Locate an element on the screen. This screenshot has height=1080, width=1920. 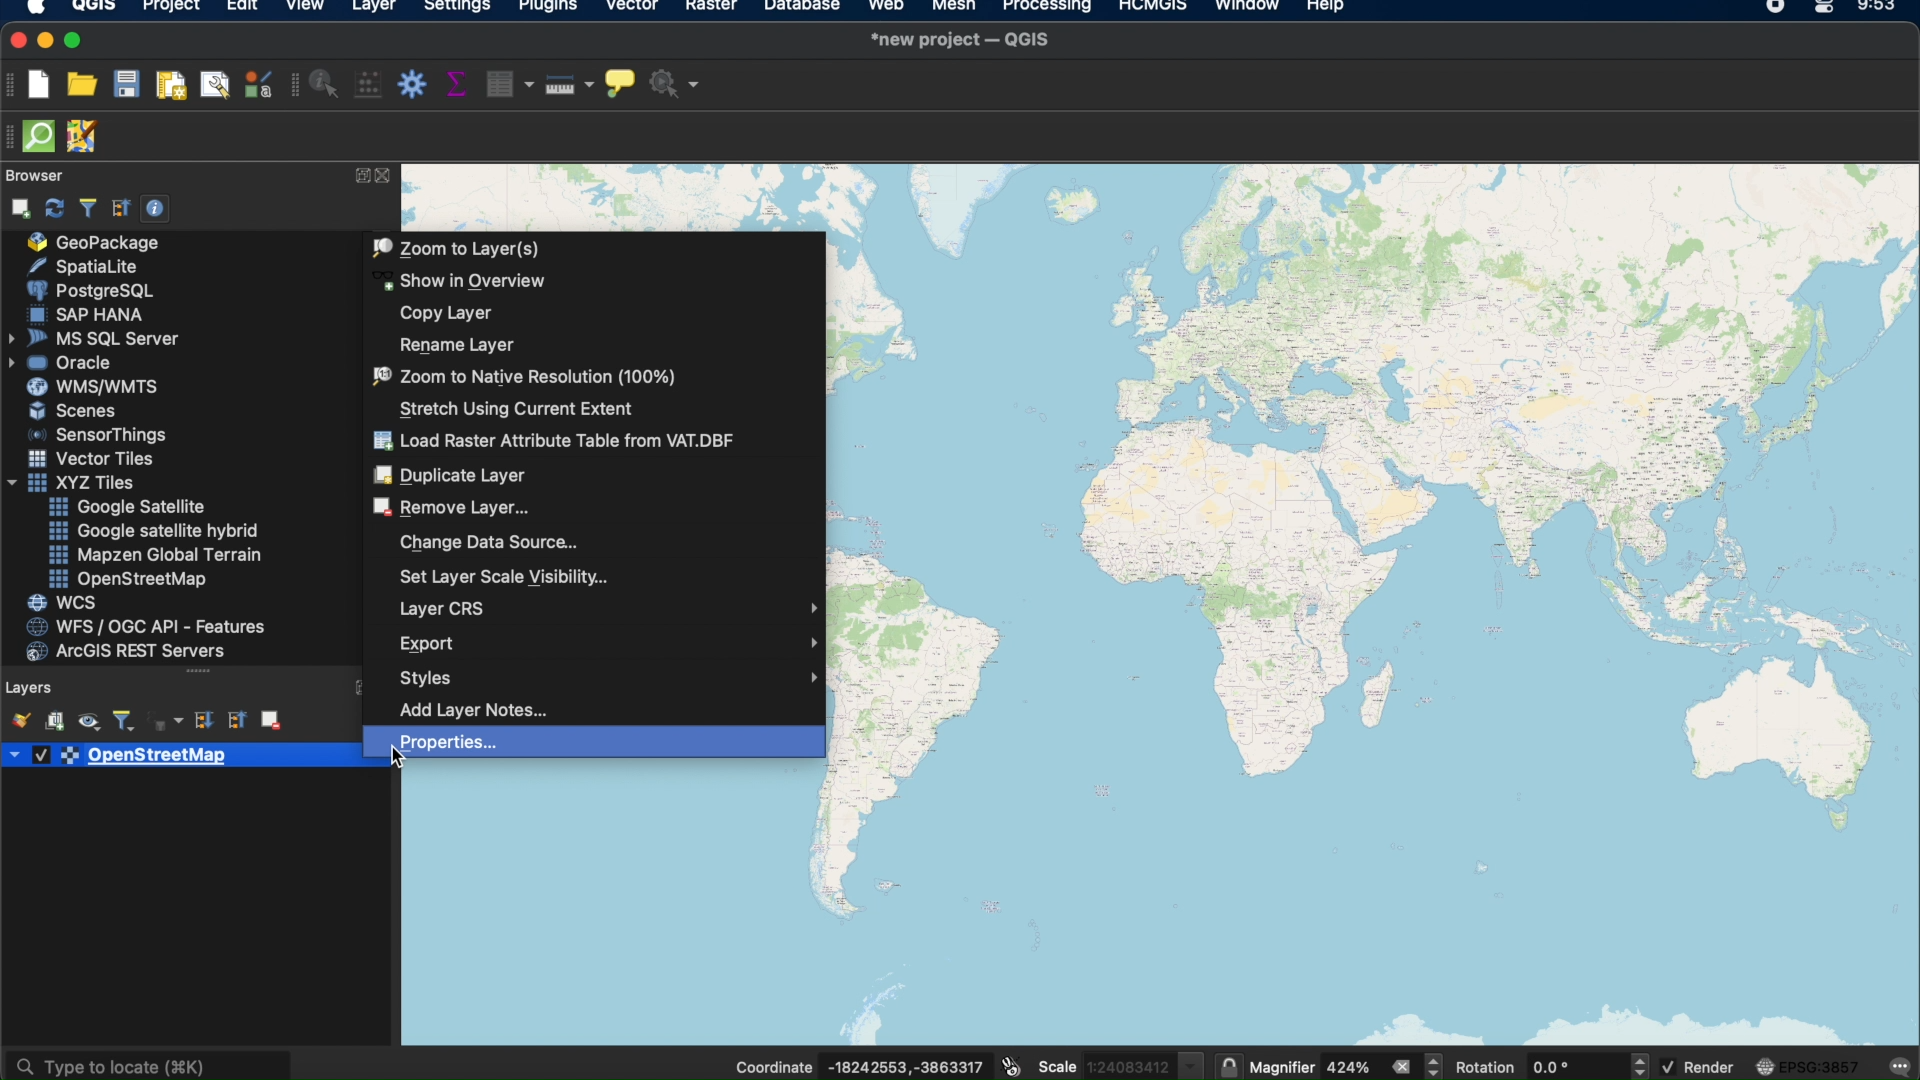
load raster attribute table from VAT.DBF is located at coordinates (548, 441).